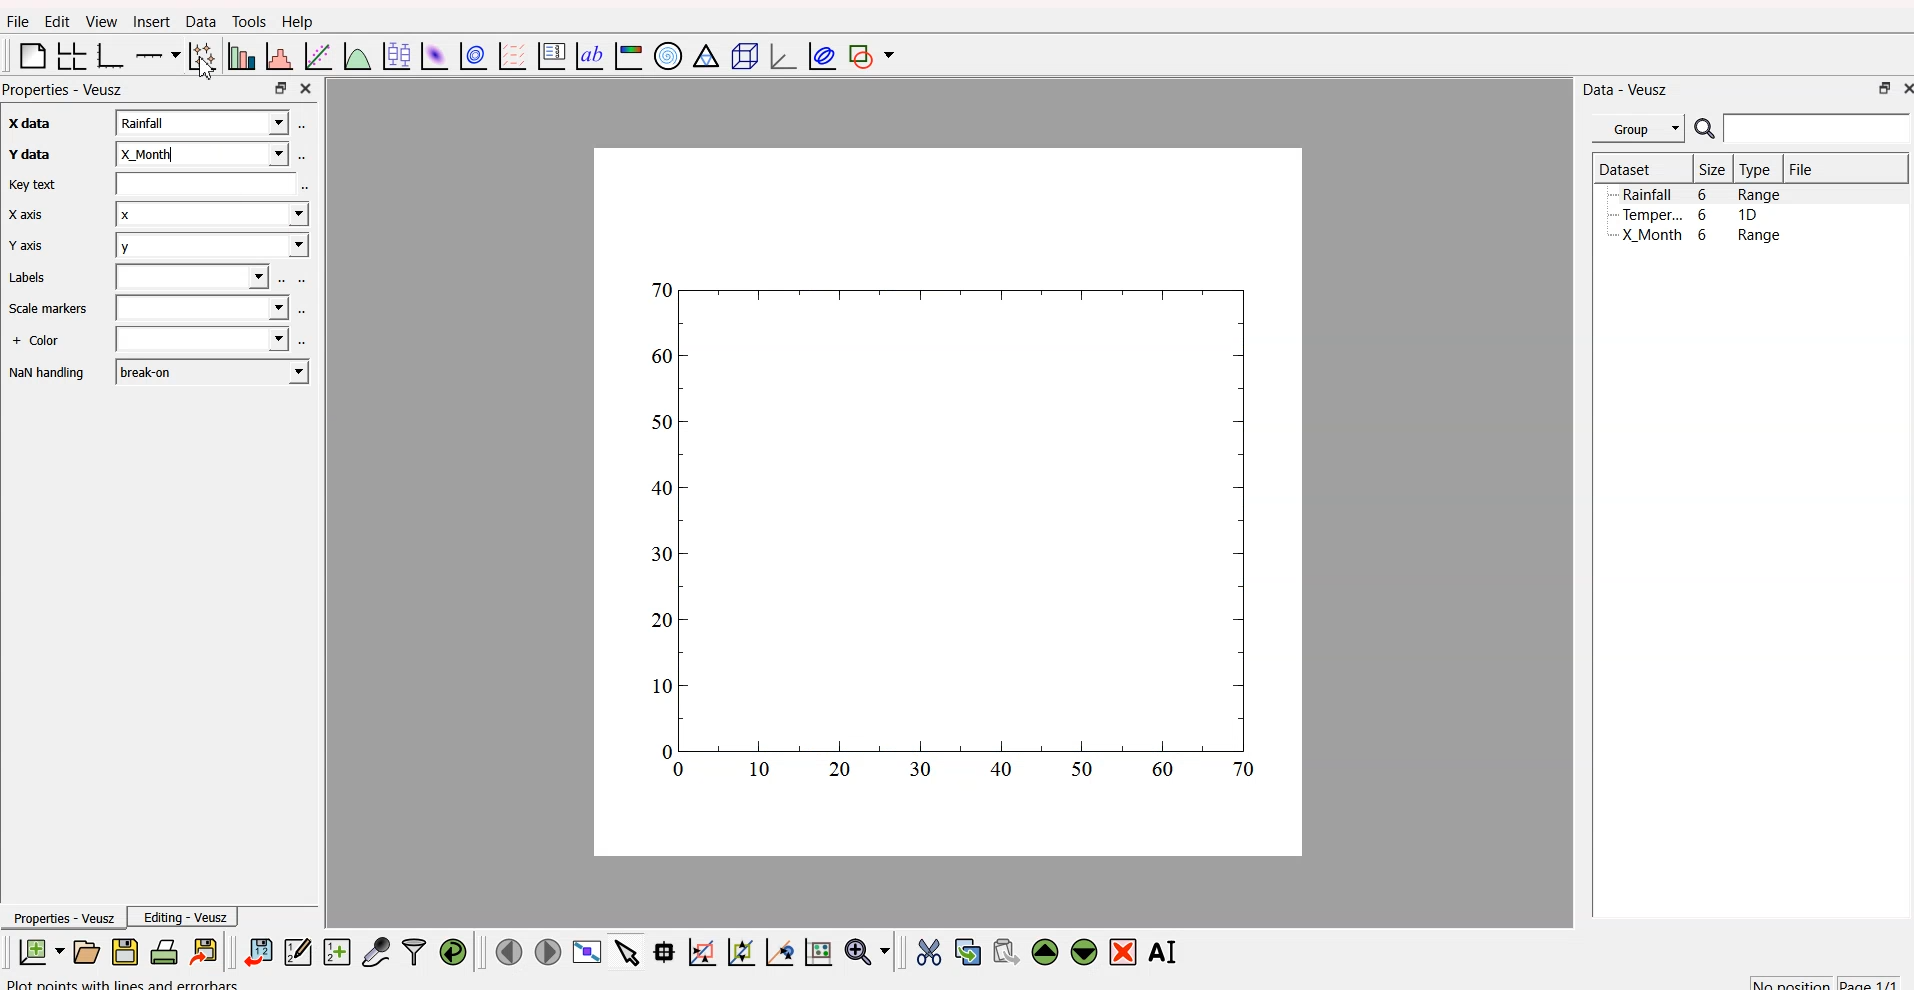  Describe the element at coordinates (740, 55) in the screenshot. I see `3D scene` at that location.